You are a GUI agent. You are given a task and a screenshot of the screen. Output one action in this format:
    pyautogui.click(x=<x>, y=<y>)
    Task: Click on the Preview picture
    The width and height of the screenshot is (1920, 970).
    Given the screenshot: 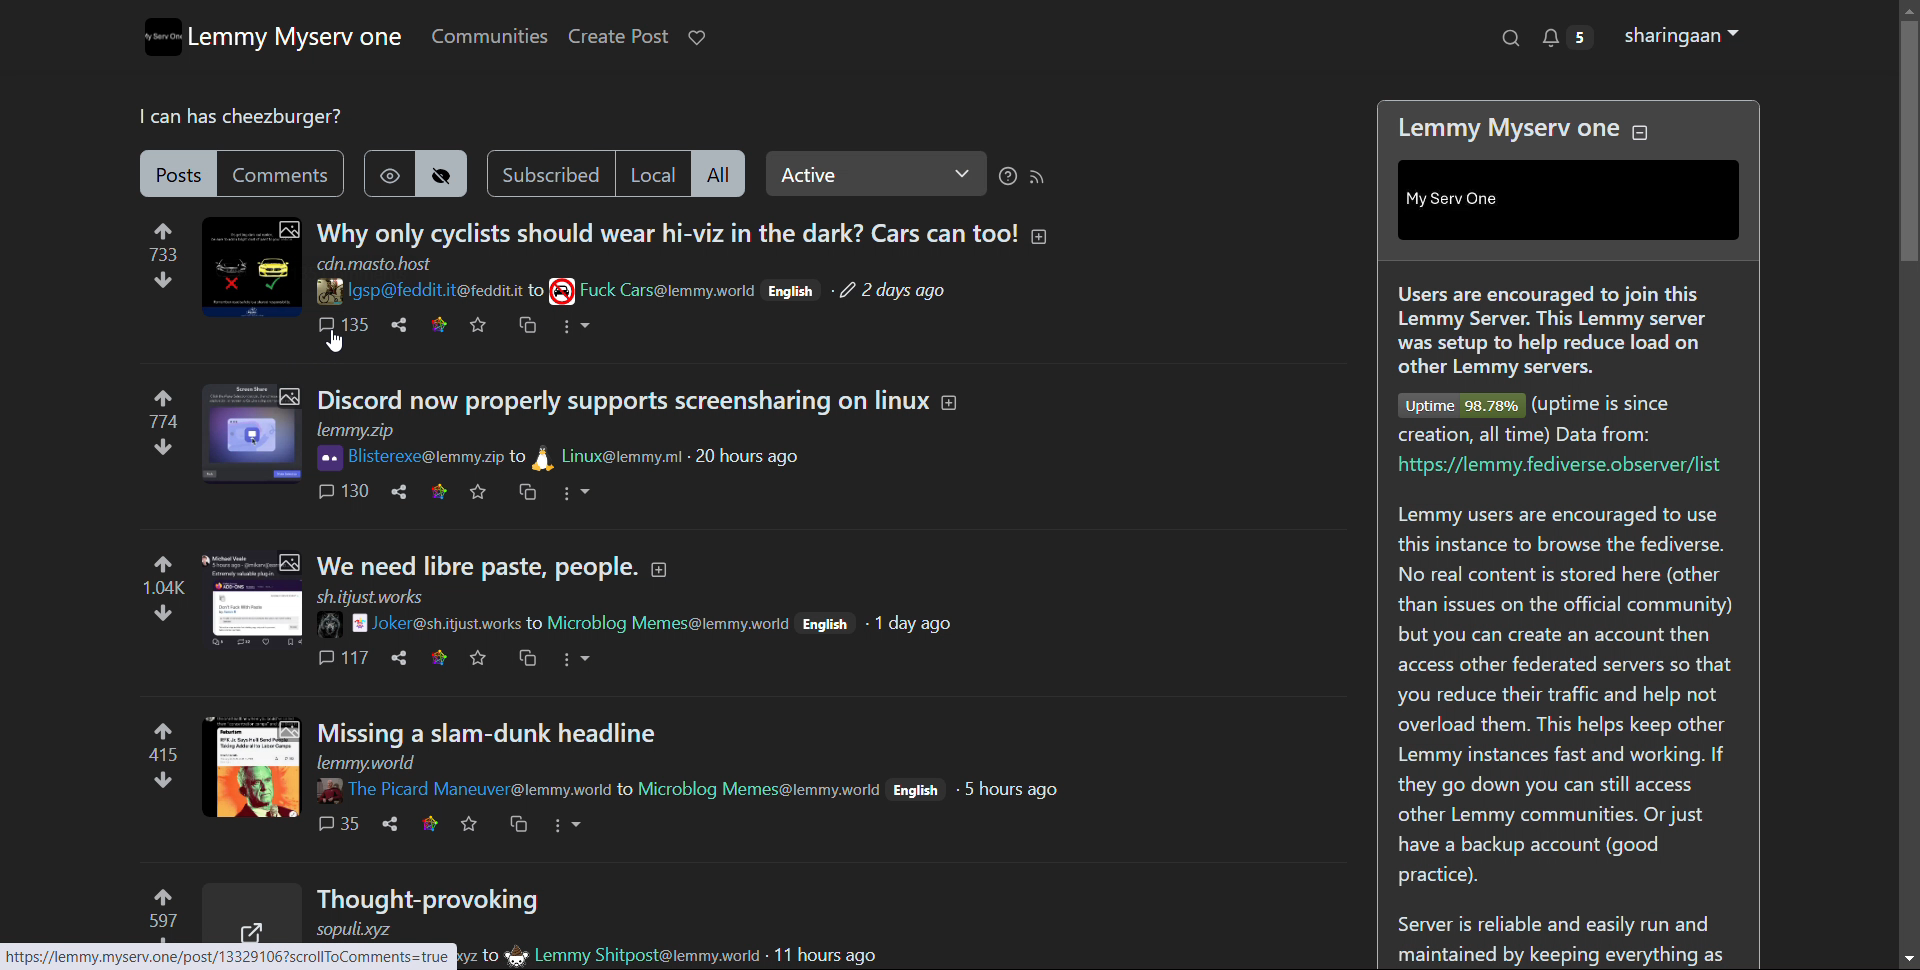 What is the action you would take?
    pyautogui.click(x=252, y=268)
    